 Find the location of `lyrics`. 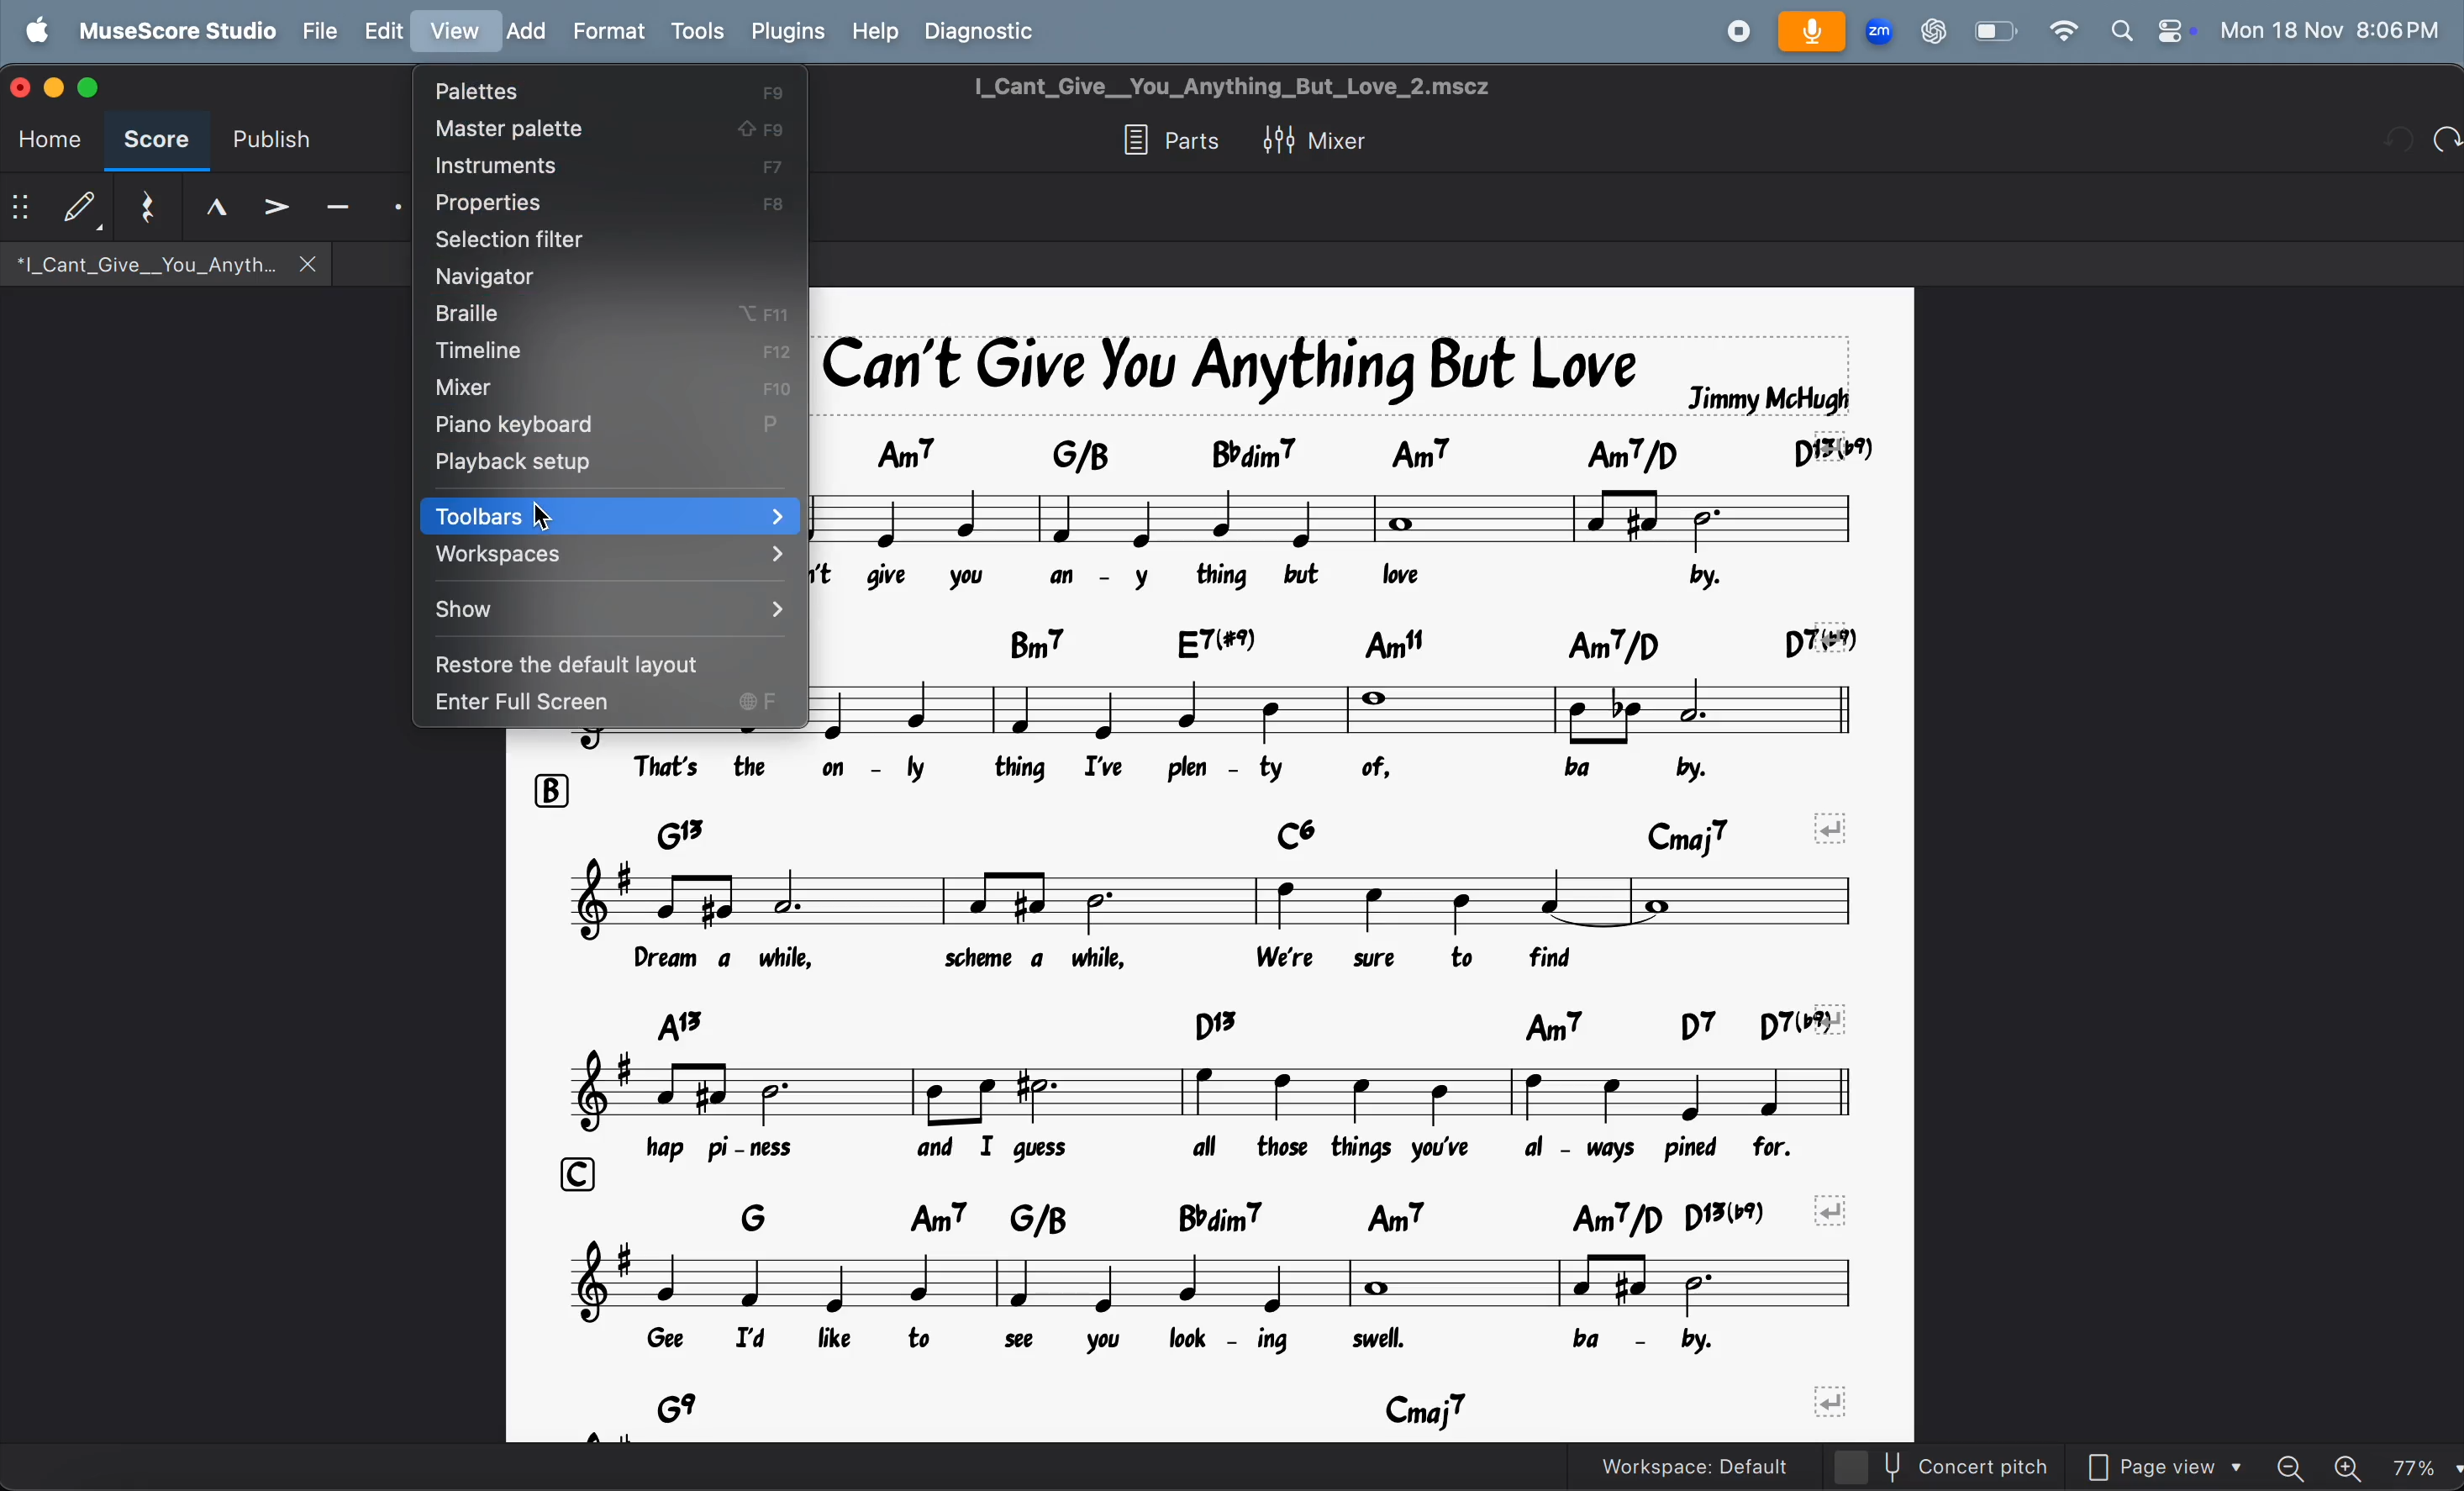

lyrics is located at coordinates (1251, 1150).